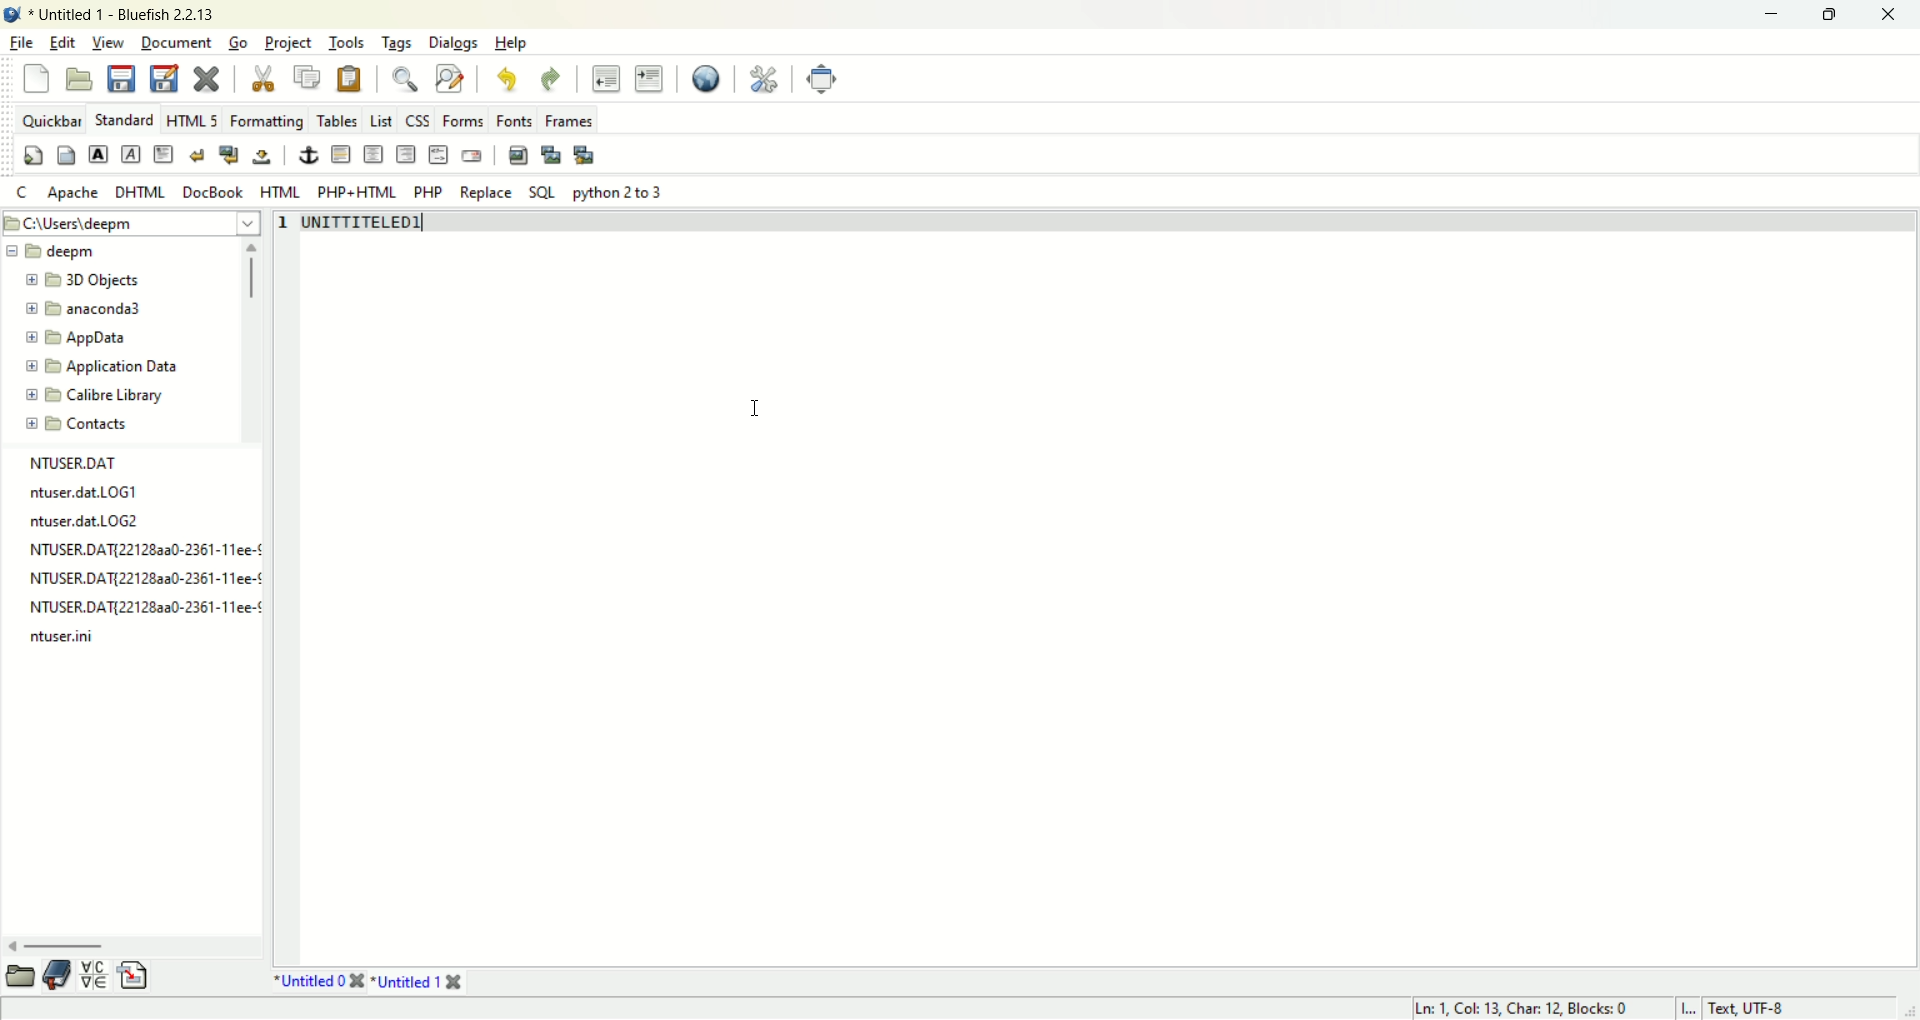 The height and width of the screenshot is (1020, 1920). Describe the element at coordinates (18, 977) in the screenshot. I see `open` at that location.